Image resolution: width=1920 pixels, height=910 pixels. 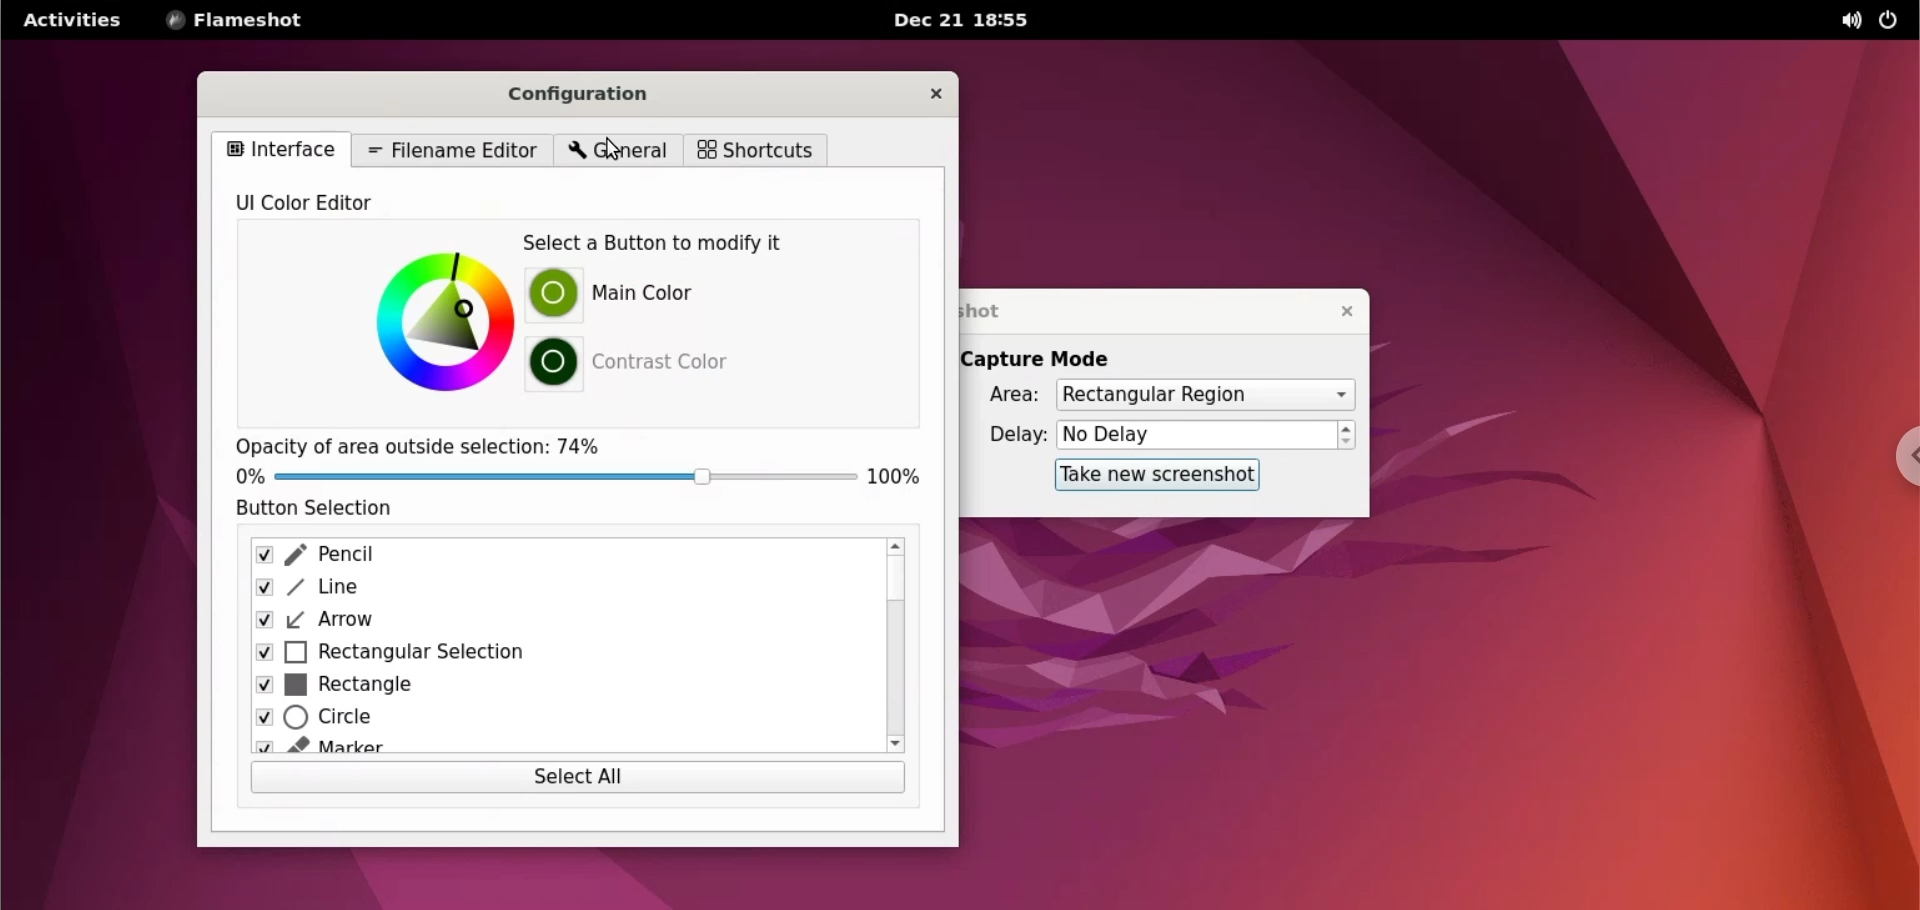 I want to click on FLAMESHOT, so click(x=250, y=22).